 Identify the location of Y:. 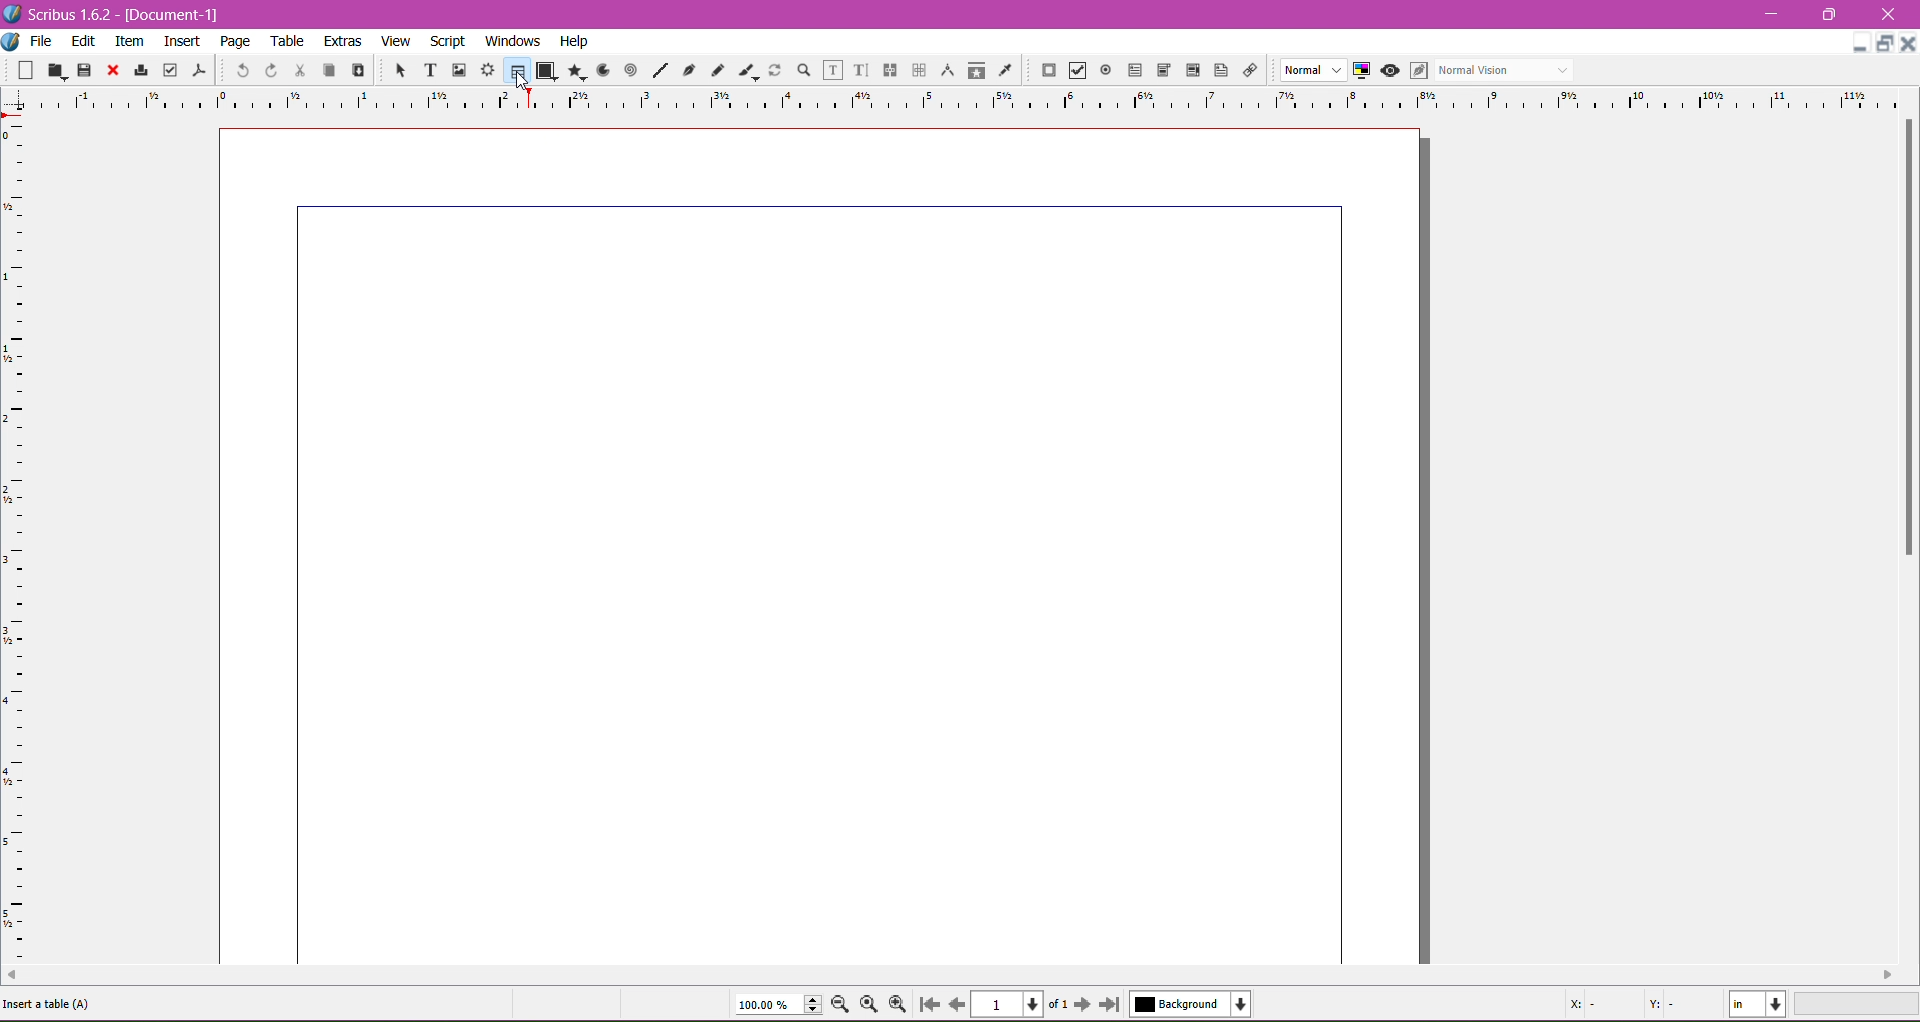
(1658, 1002).